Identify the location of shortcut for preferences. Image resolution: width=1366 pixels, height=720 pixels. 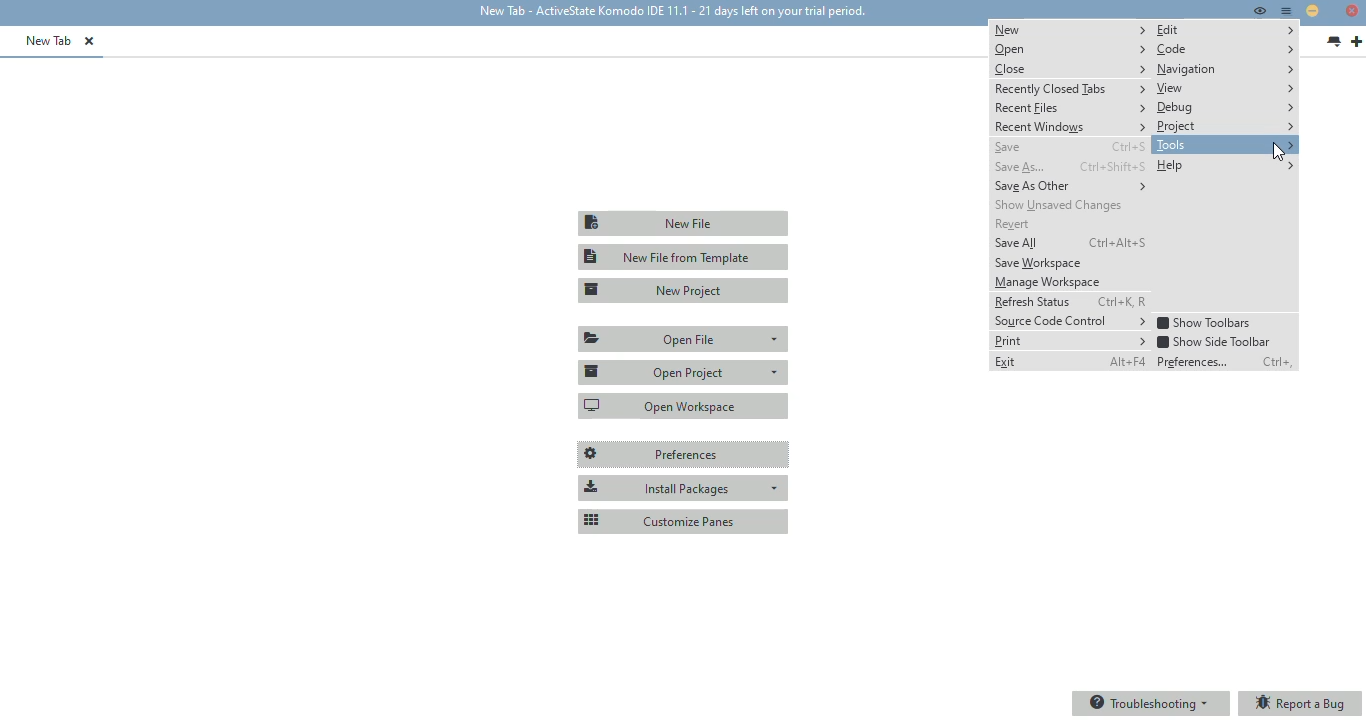
(1278, 362).